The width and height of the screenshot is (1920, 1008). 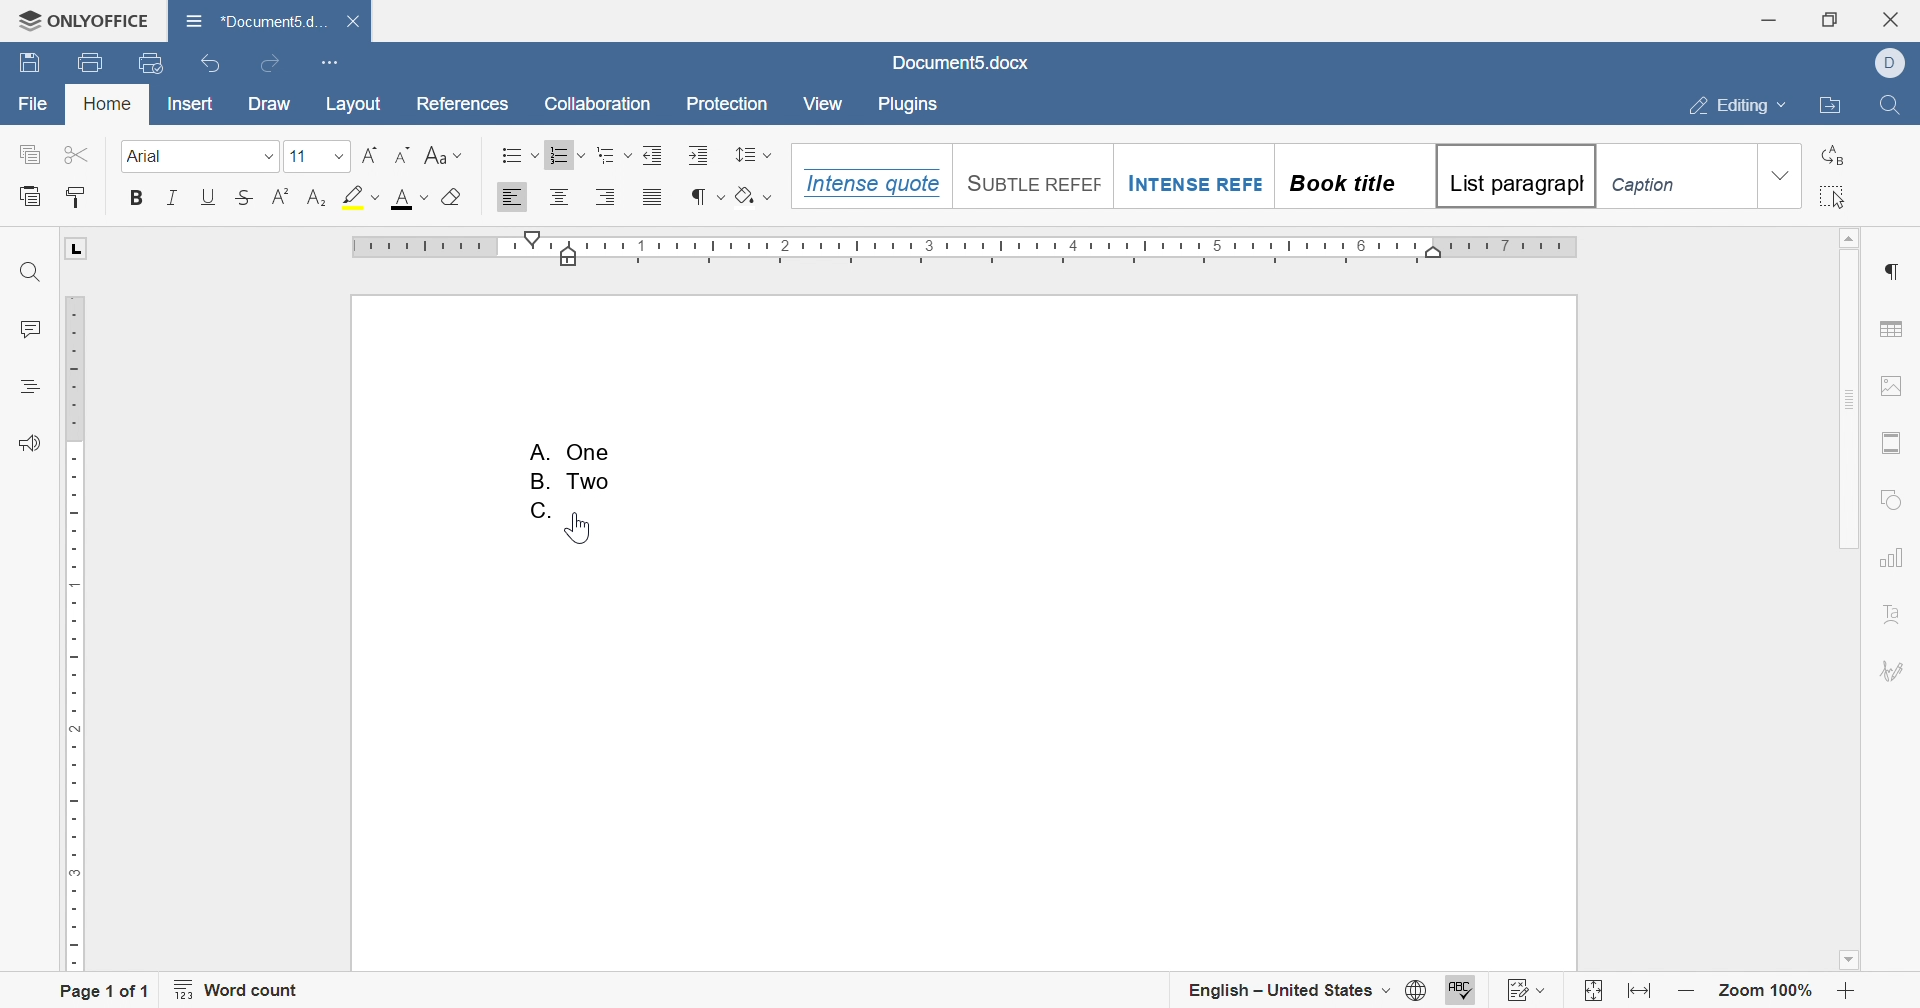 What do you see at coordinates (1737, 107) in the screenshot?
I see `editing` at bounding box center [1737, 107].